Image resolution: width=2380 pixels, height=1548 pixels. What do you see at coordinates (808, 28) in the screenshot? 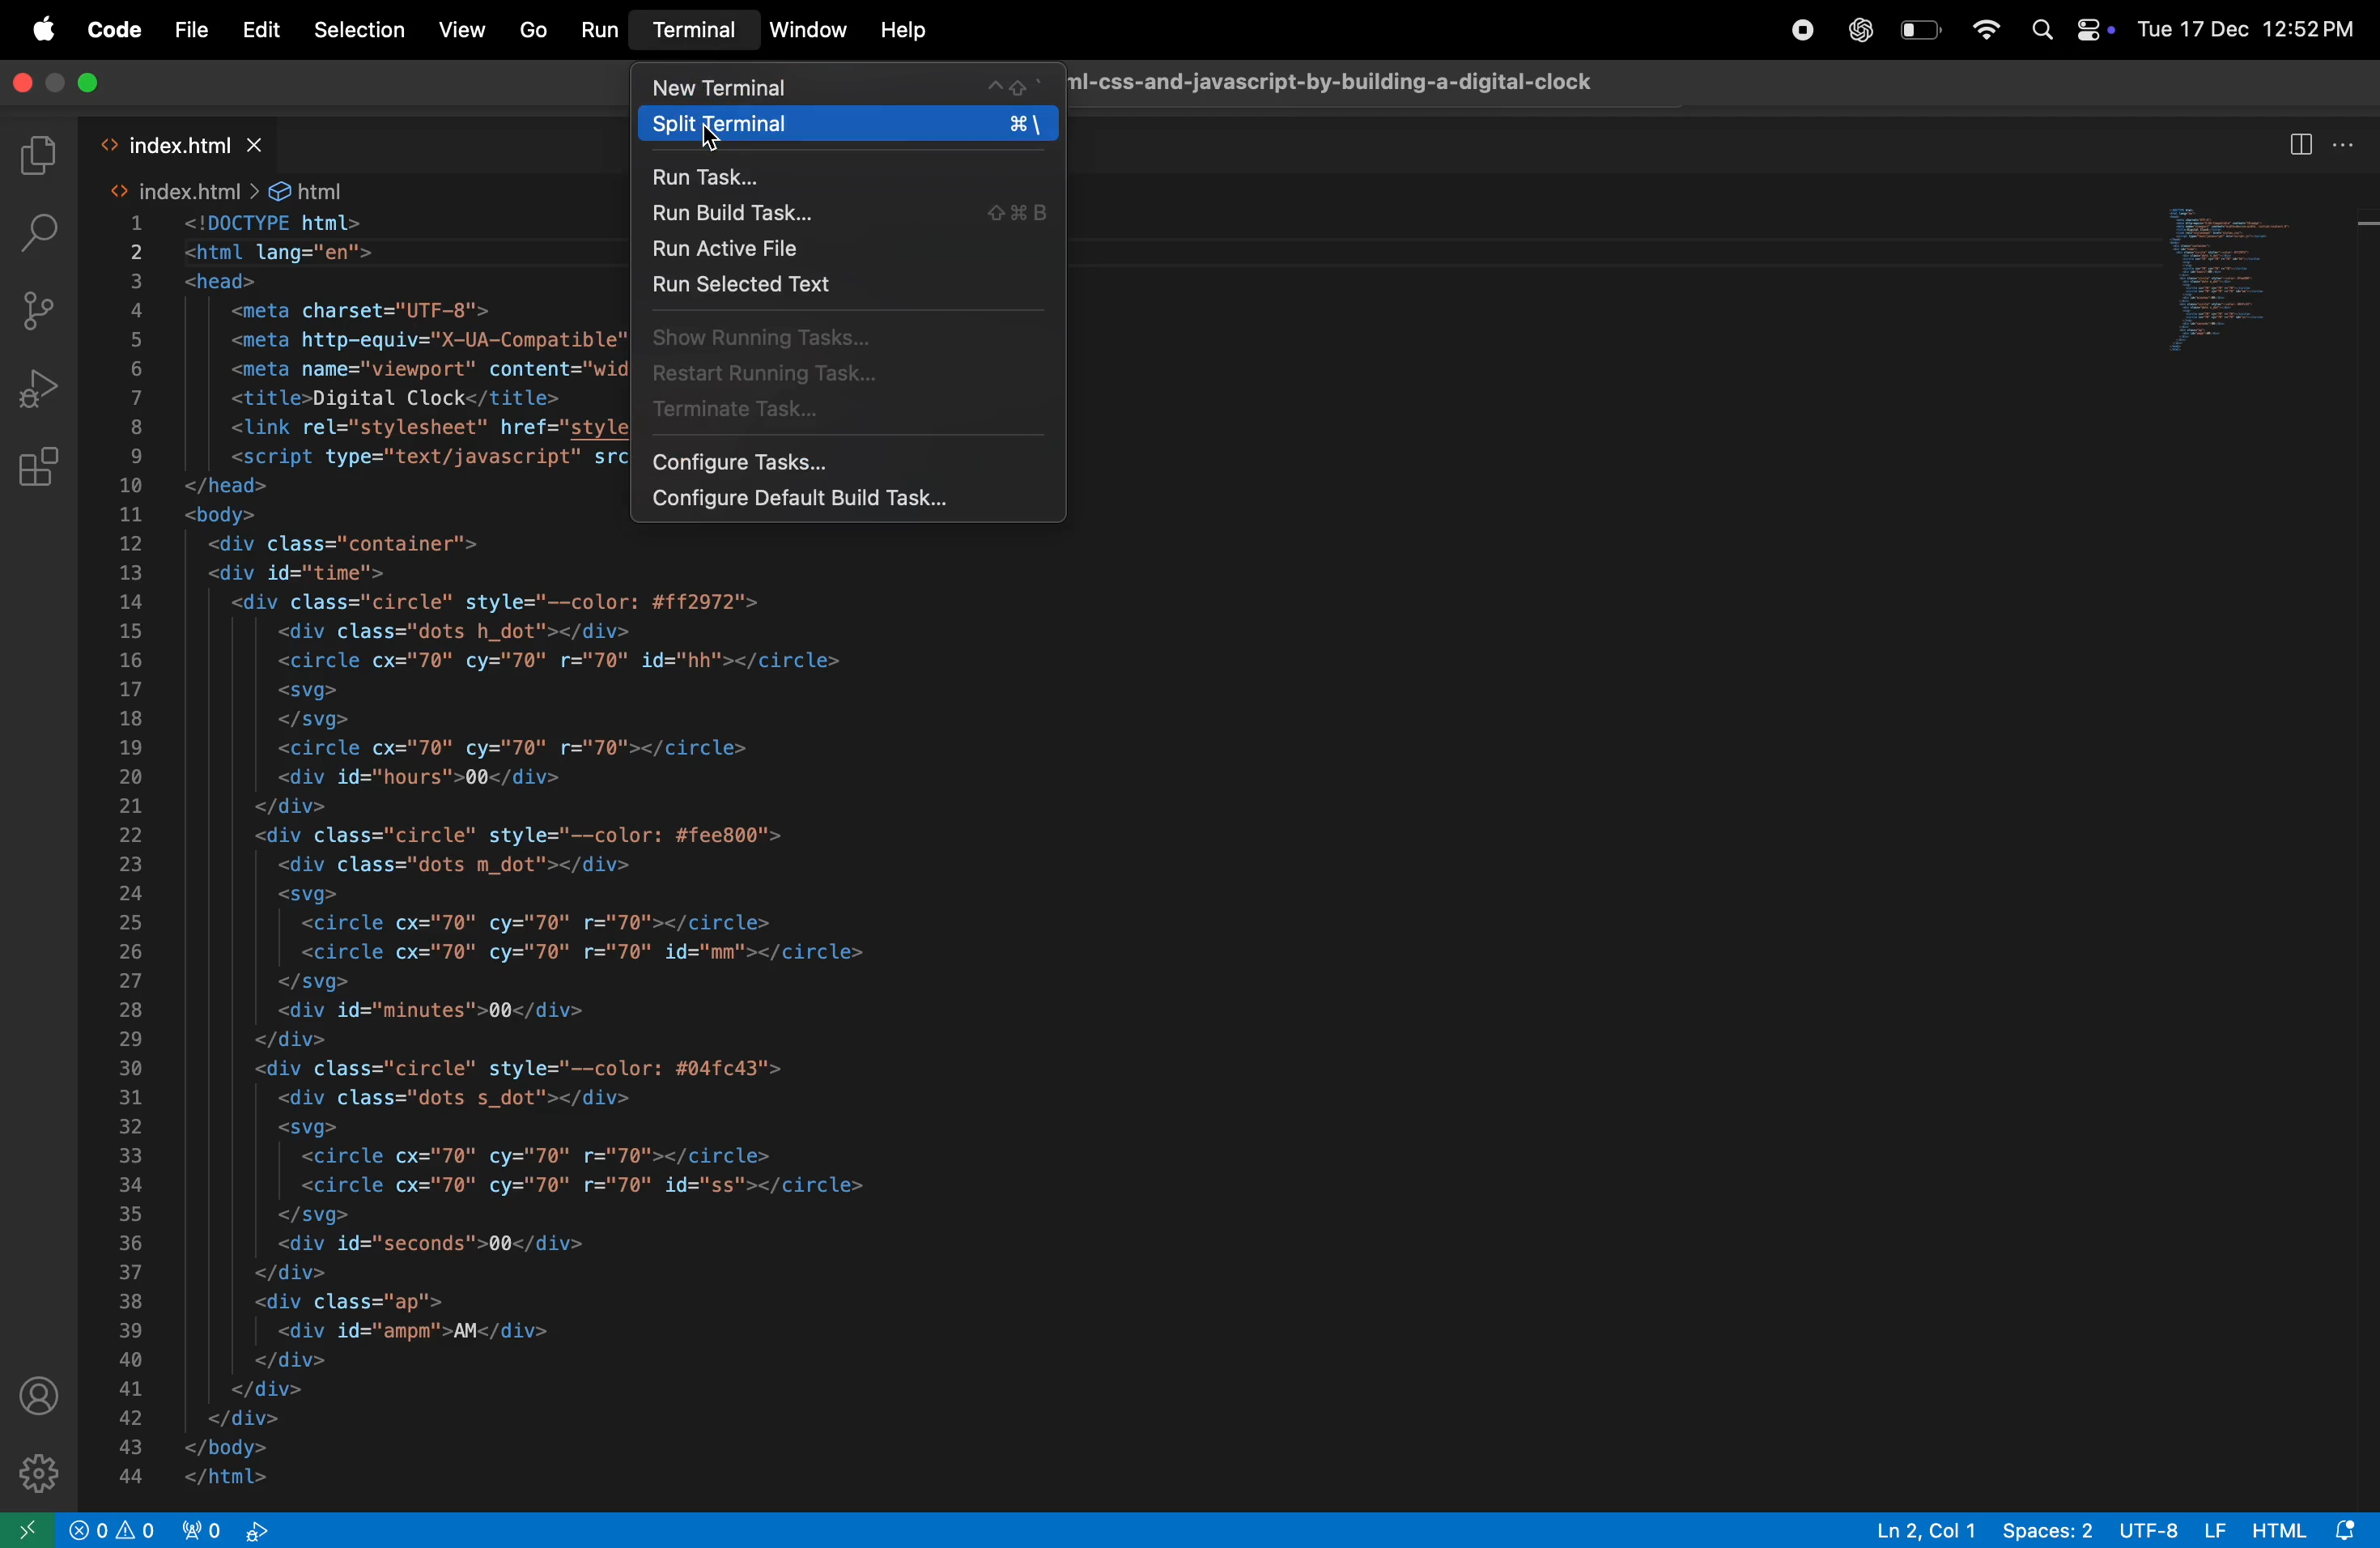
I see `window` at bounding box center [808, 28].